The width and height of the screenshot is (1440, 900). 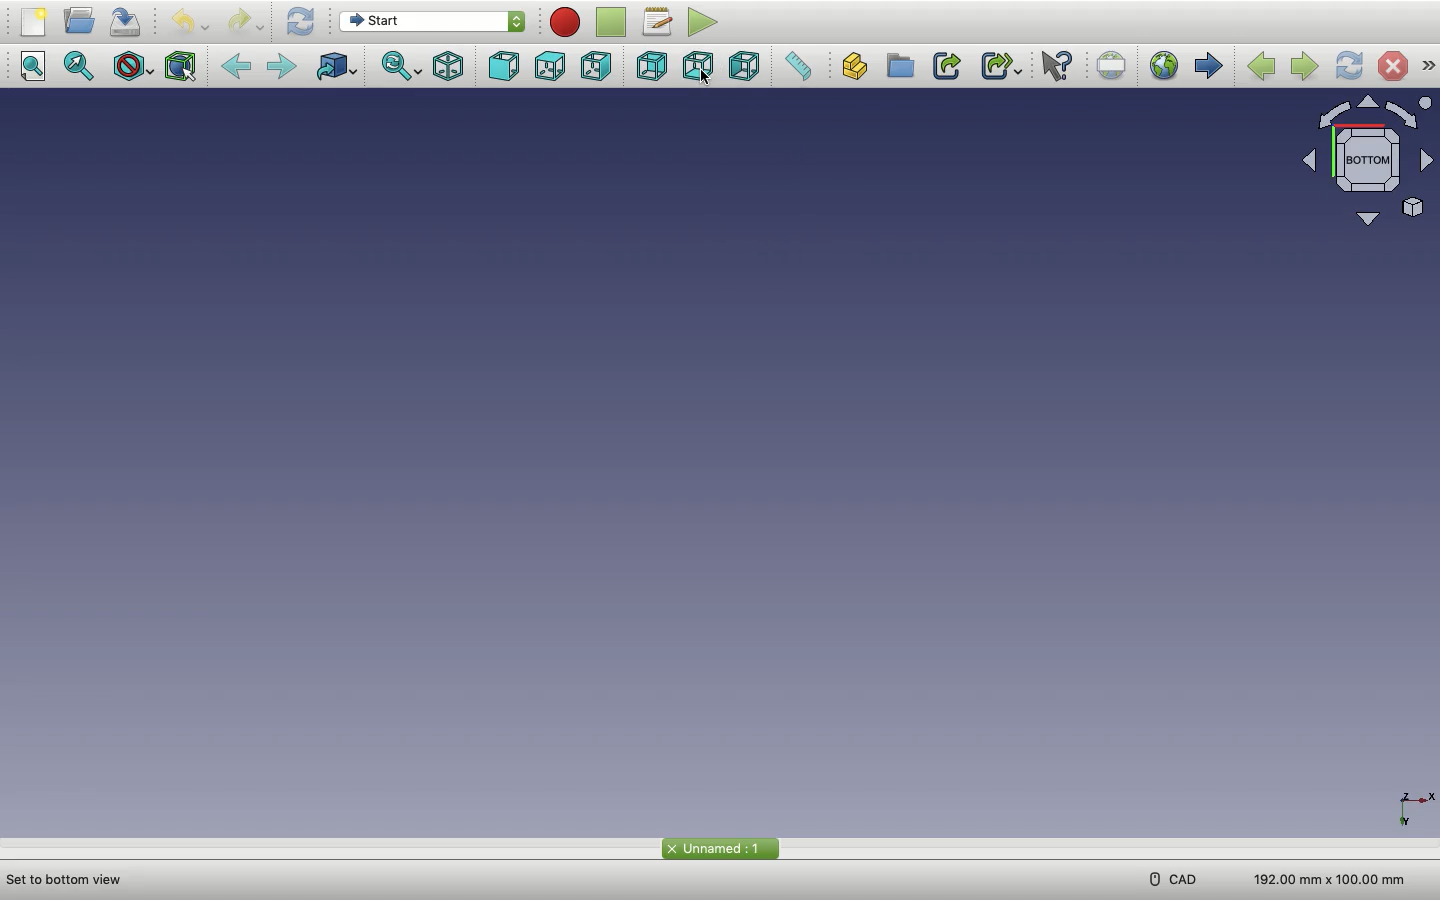 I want to click on Create part, so click(x=858, y=68).